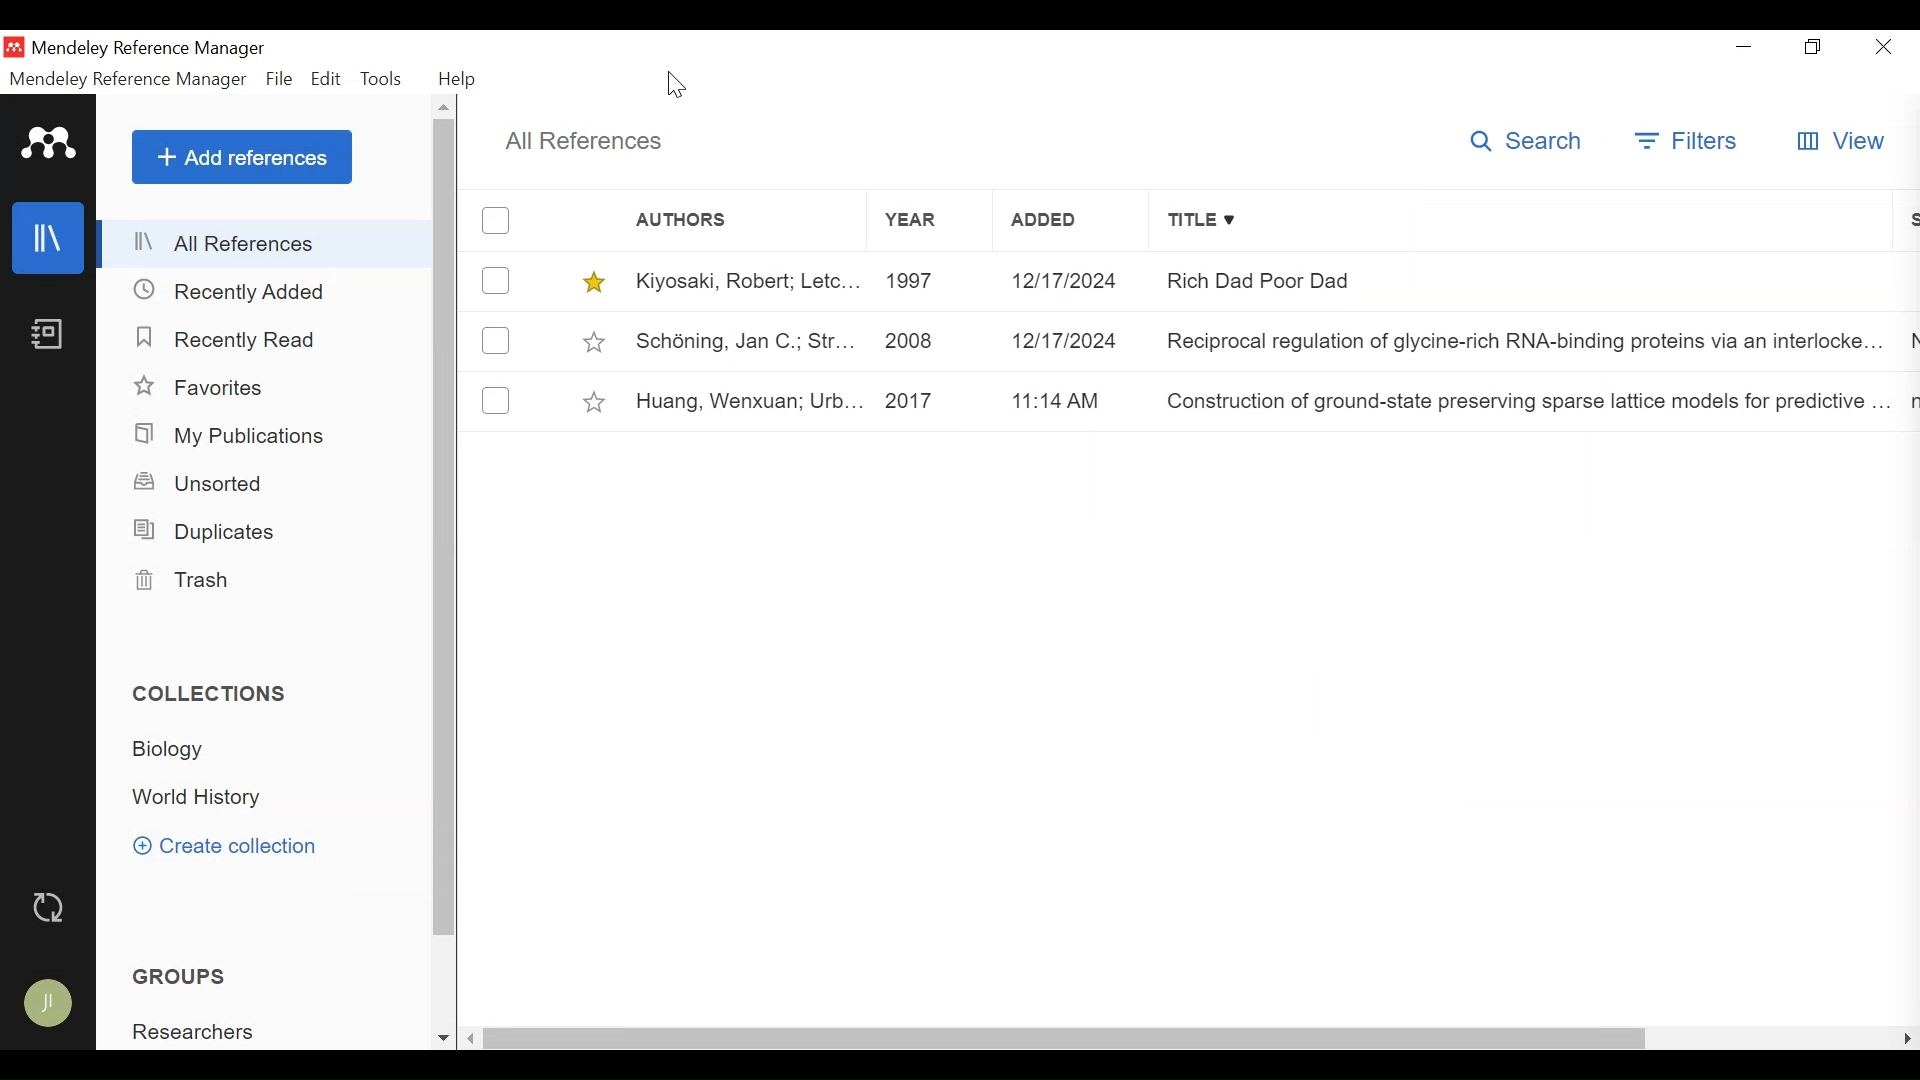 This screenshot has height=1080, width=1920. Describe the element at coordinates (52, 905) in the screenshot. I see `Sync` at that location.